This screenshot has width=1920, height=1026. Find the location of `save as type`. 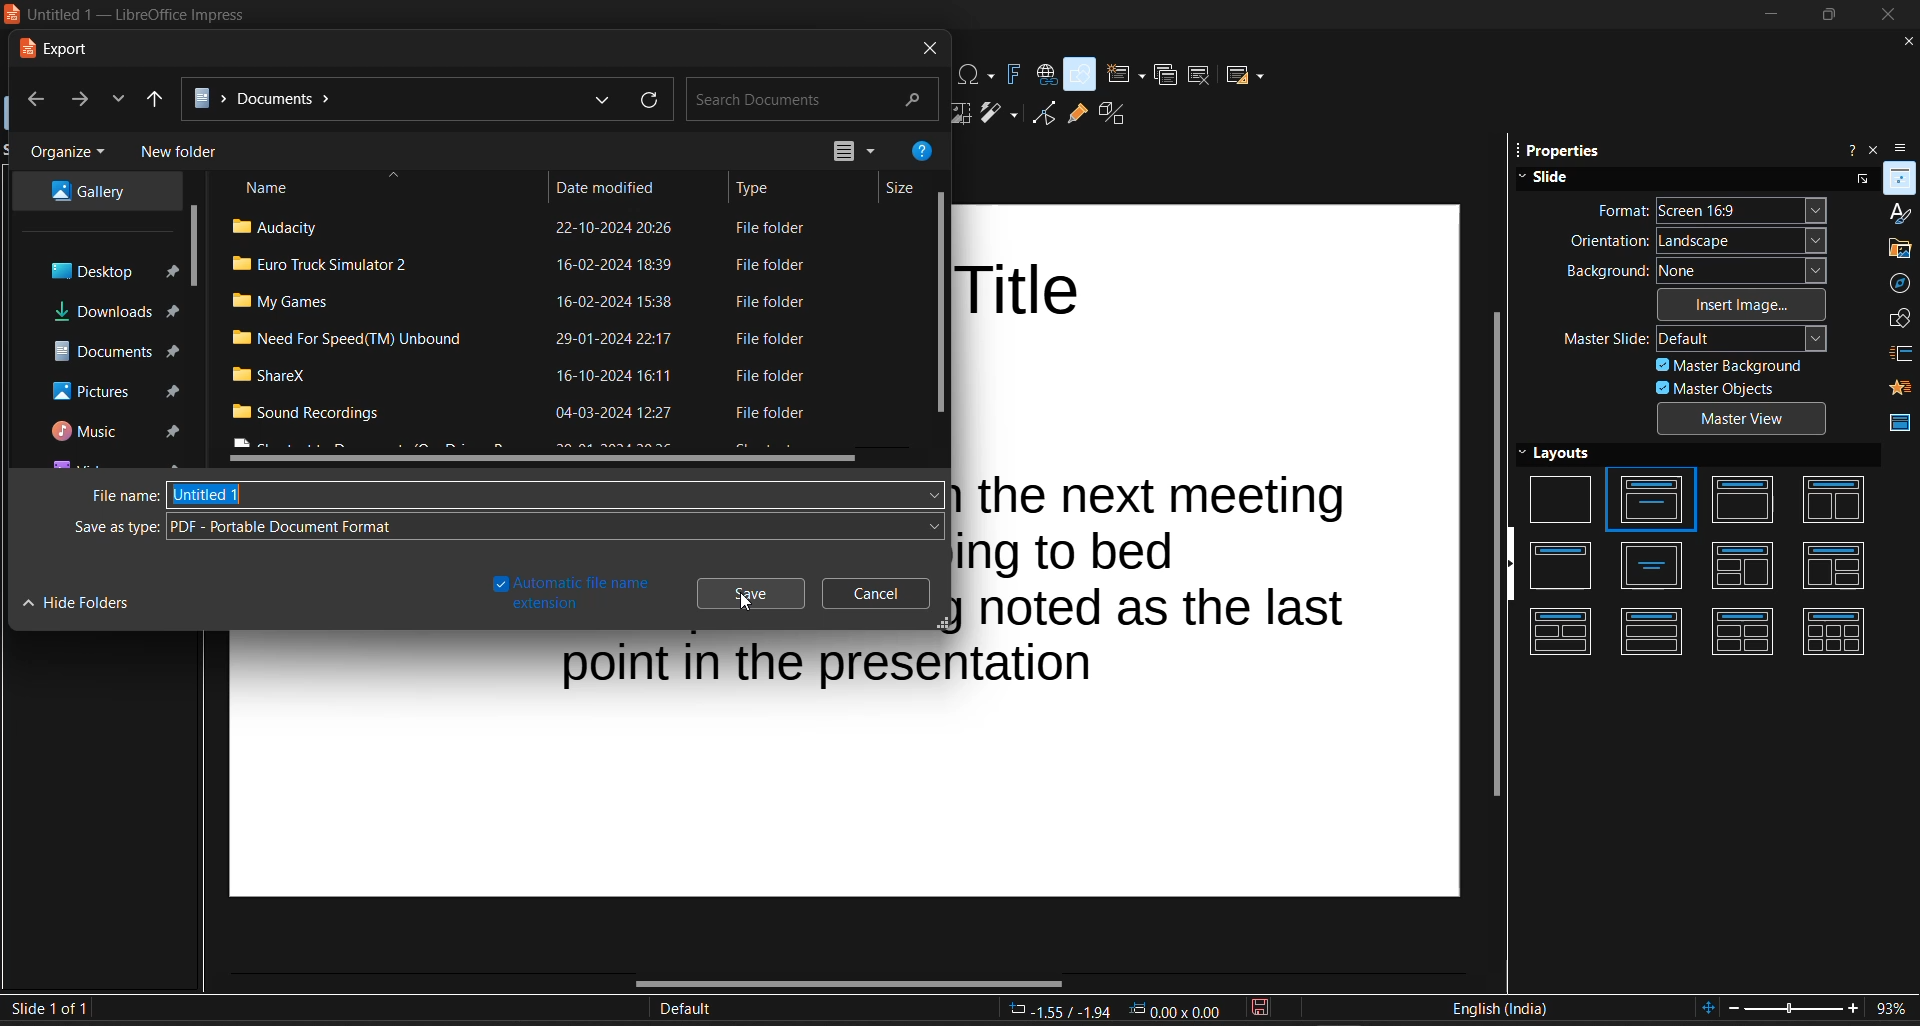

save as type is located at coordinates (508, 527).